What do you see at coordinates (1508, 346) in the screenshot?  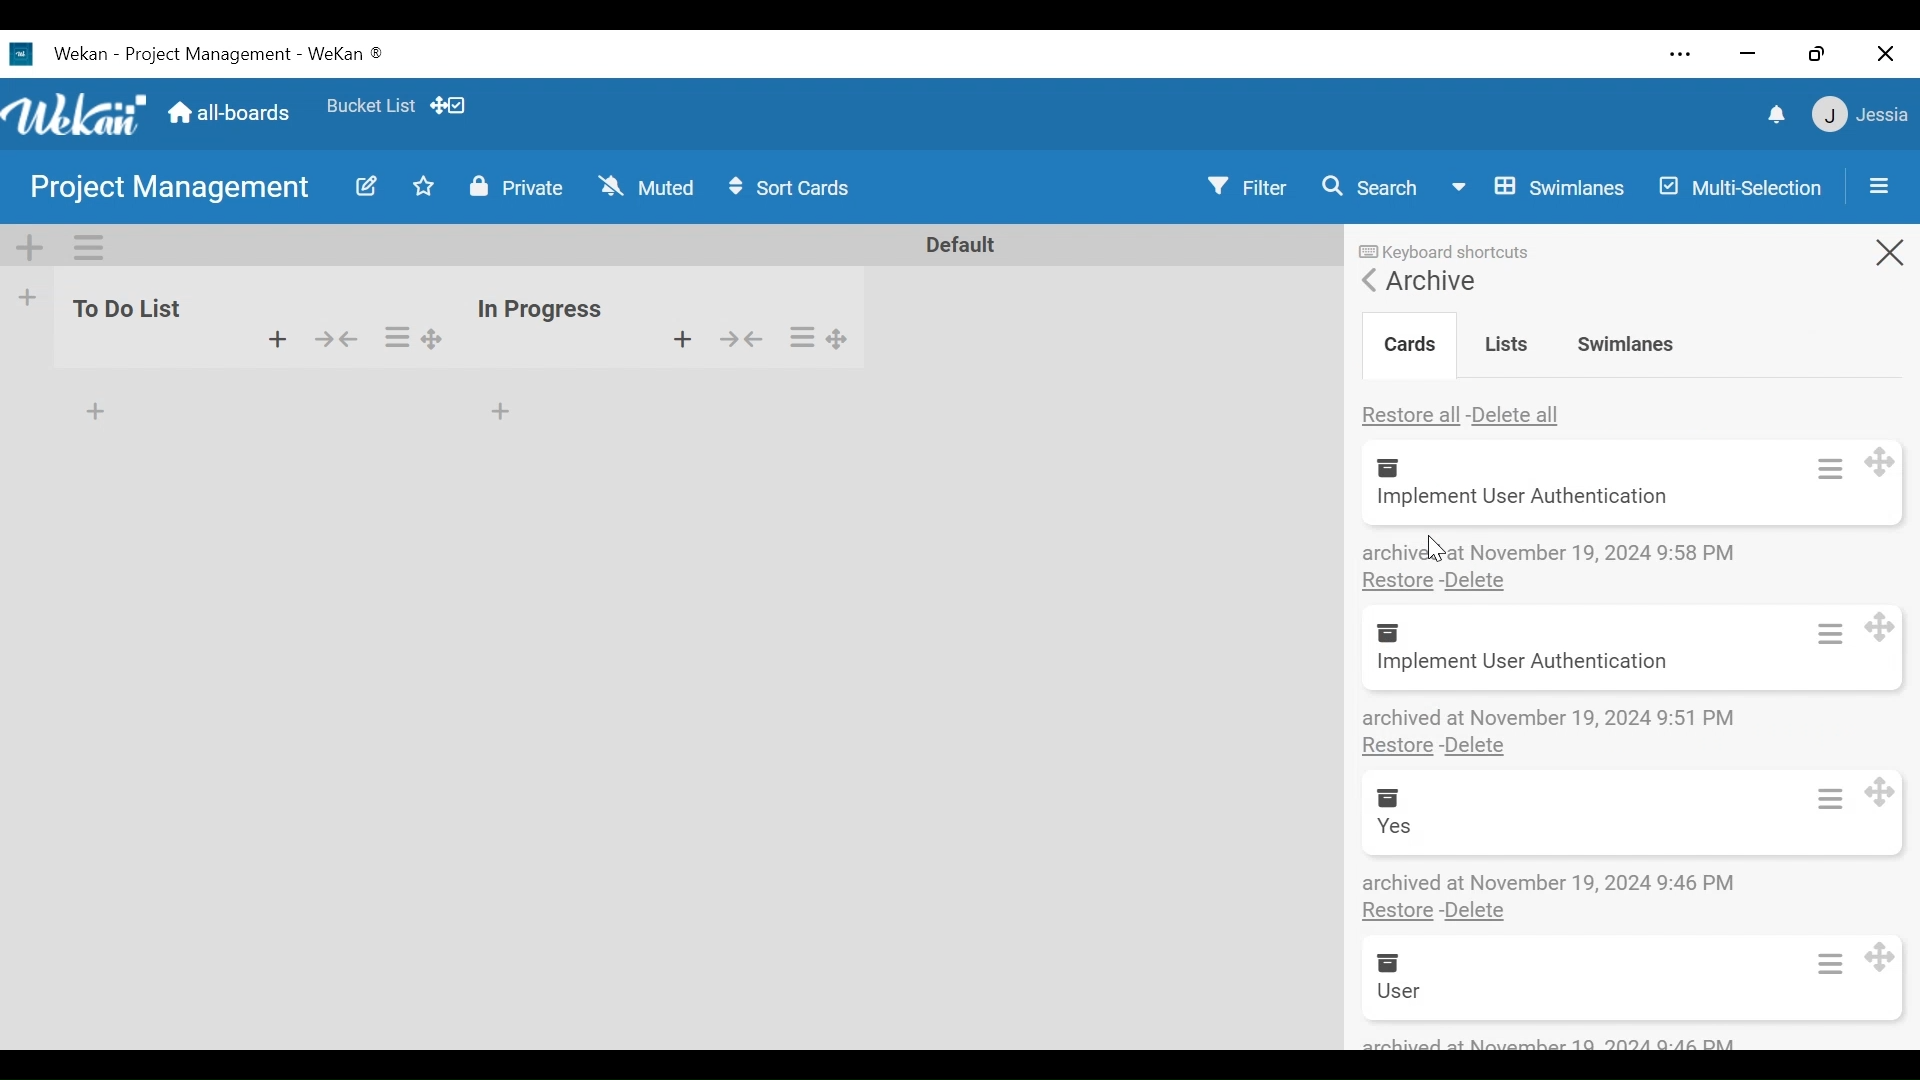 I see `Lists` at bounding box center [1508, 346].